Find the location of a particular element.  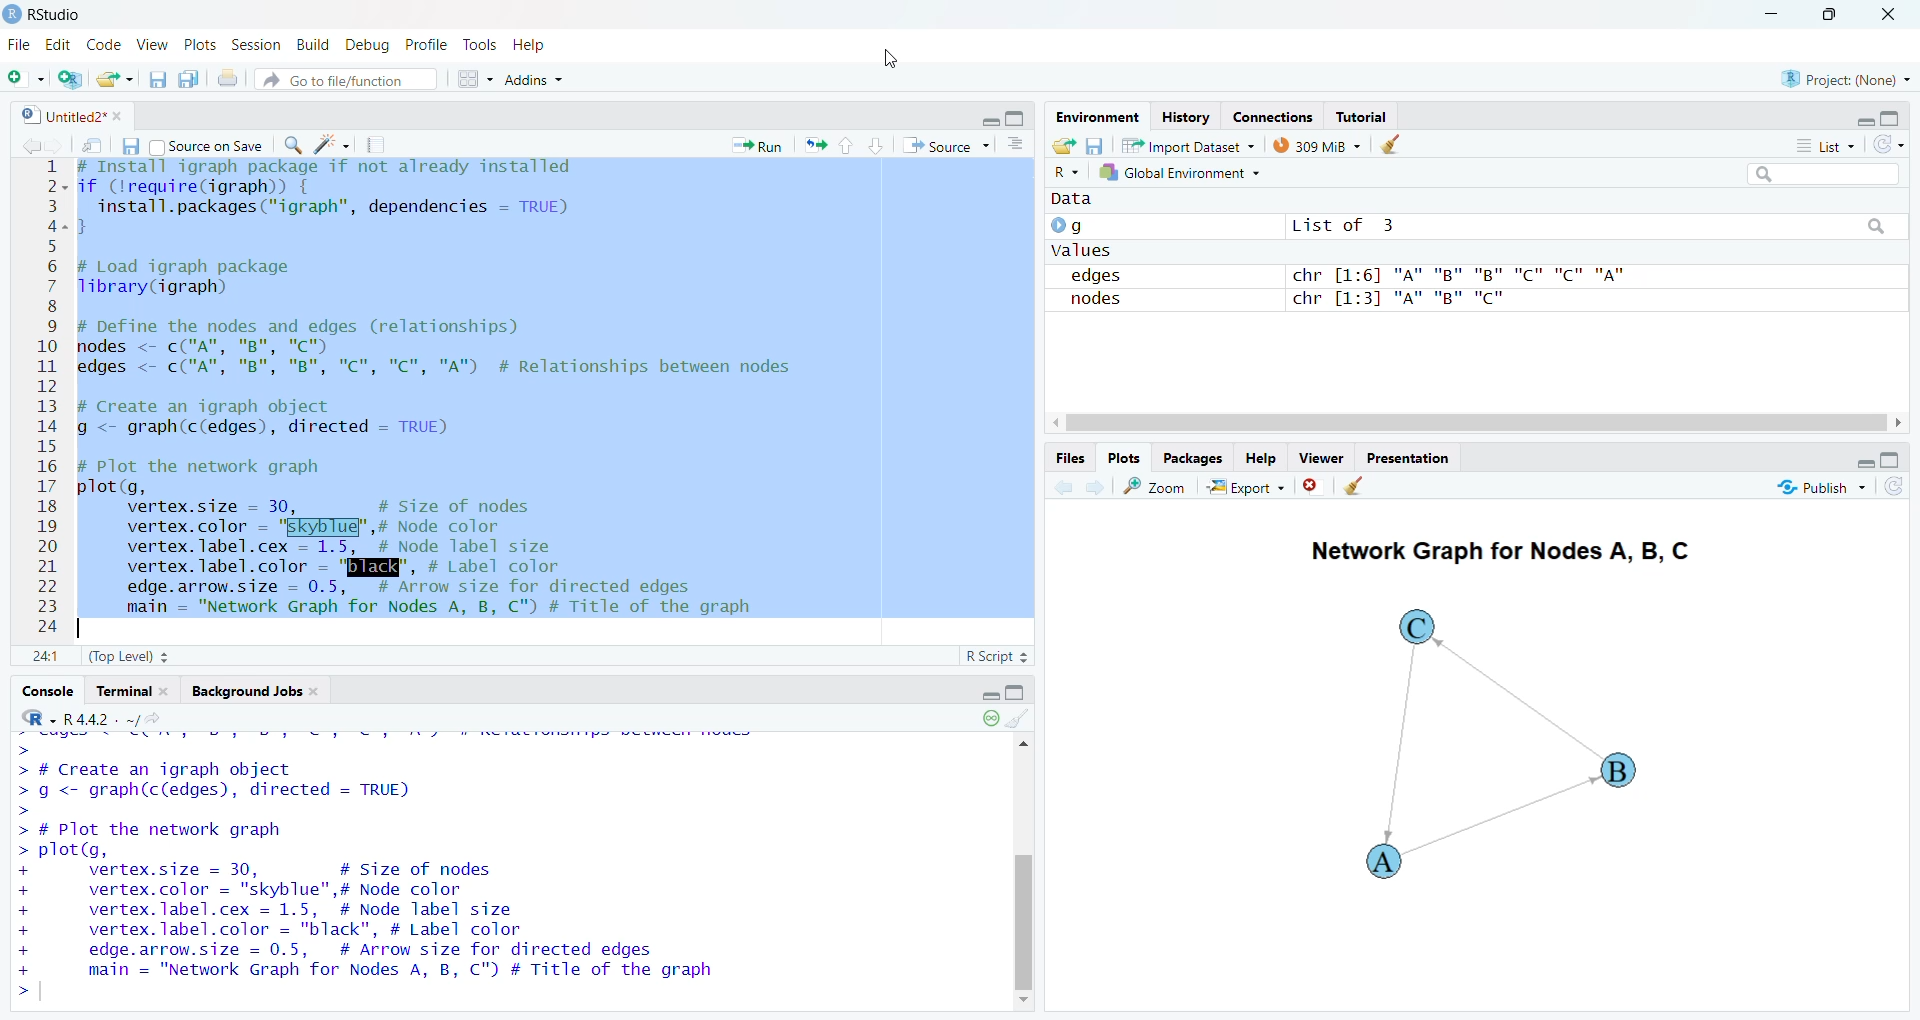

309 MiB ~ is located at coordinates (1319, 144).